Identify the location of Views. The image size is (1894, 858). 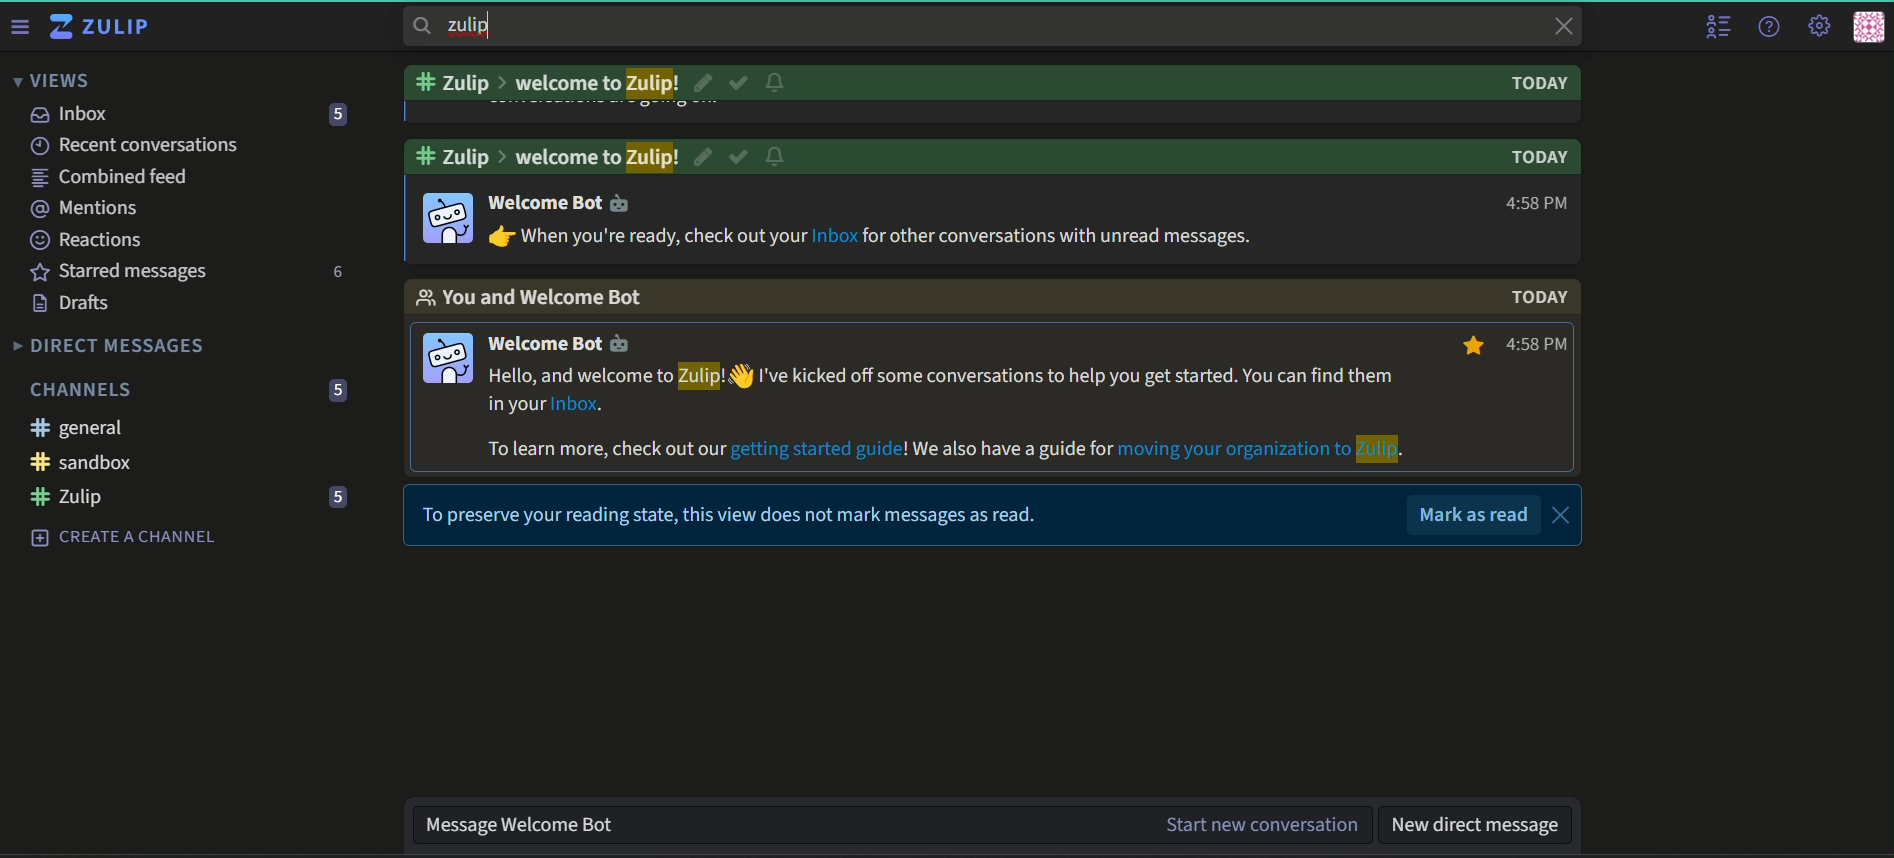
(50, 80).